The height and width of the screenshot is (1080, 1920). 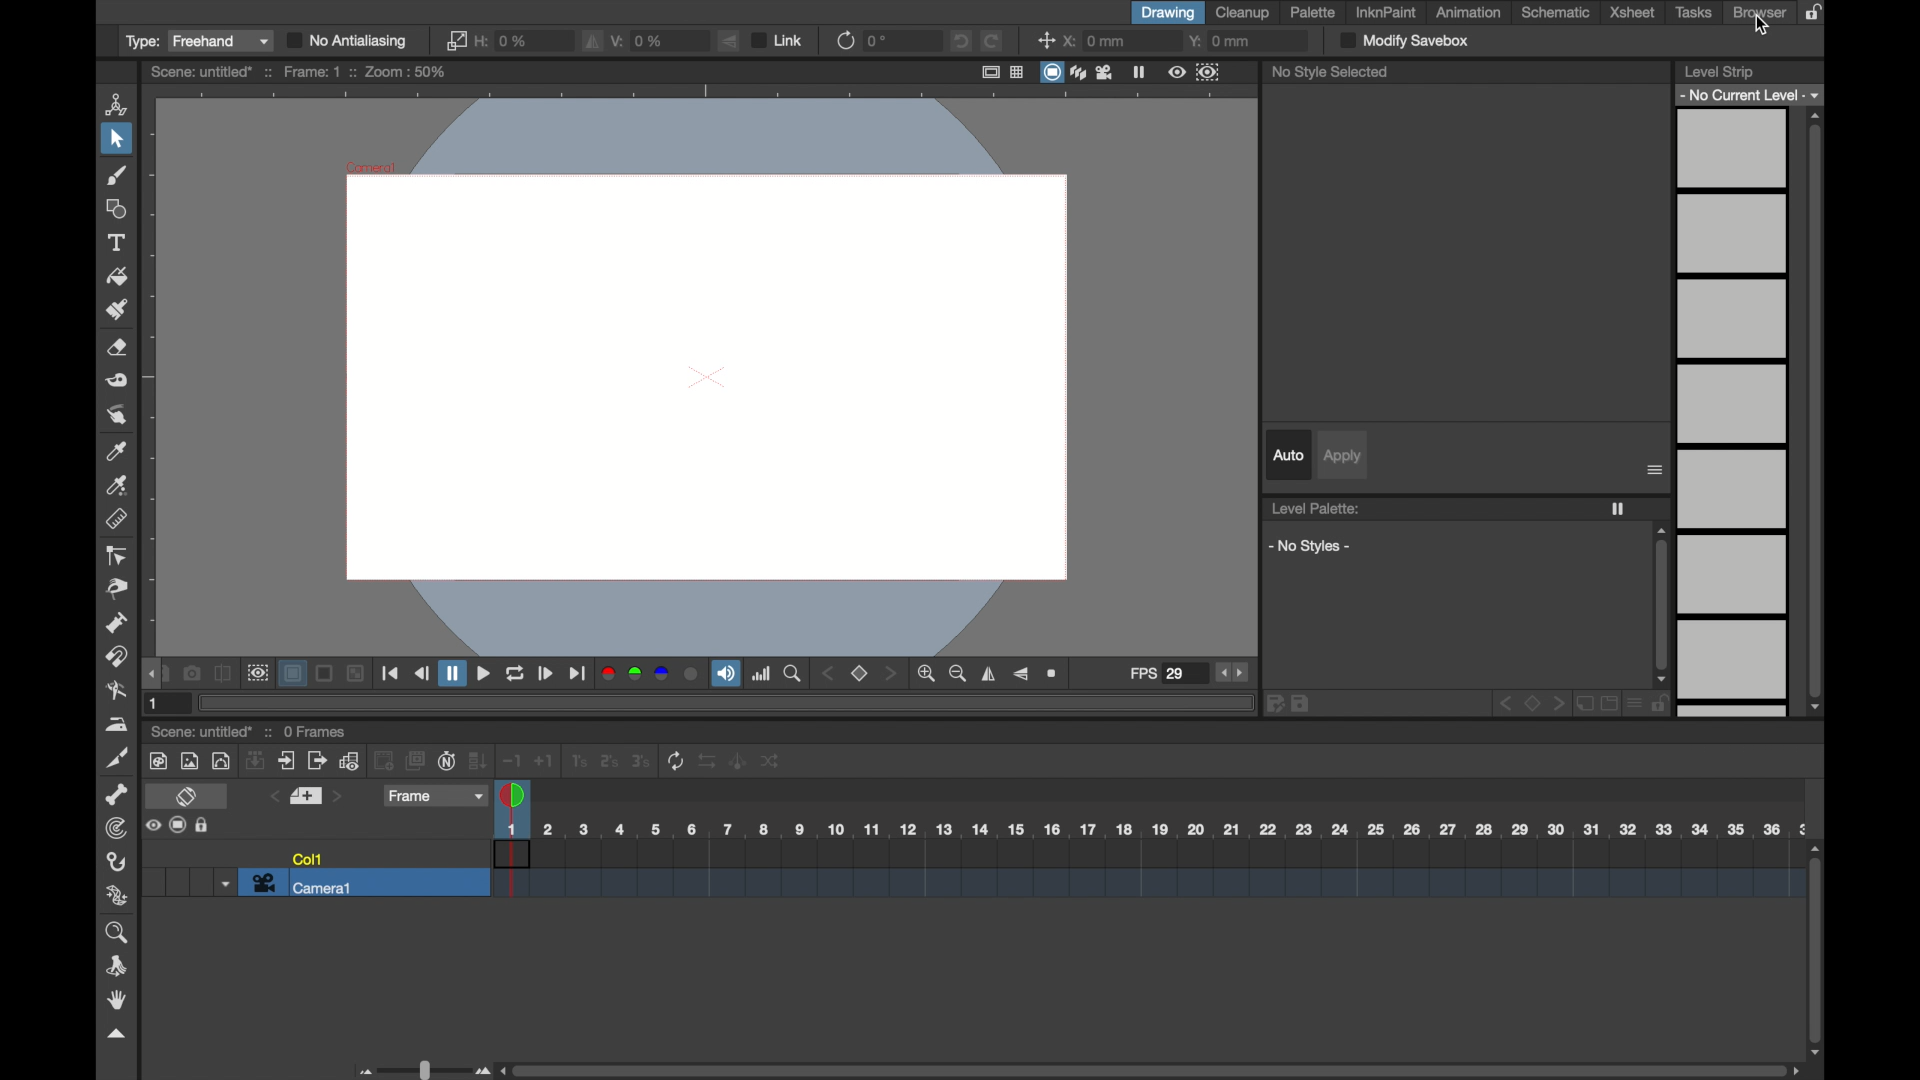 I want to click on ruler tool, so click(x=119, y=520).